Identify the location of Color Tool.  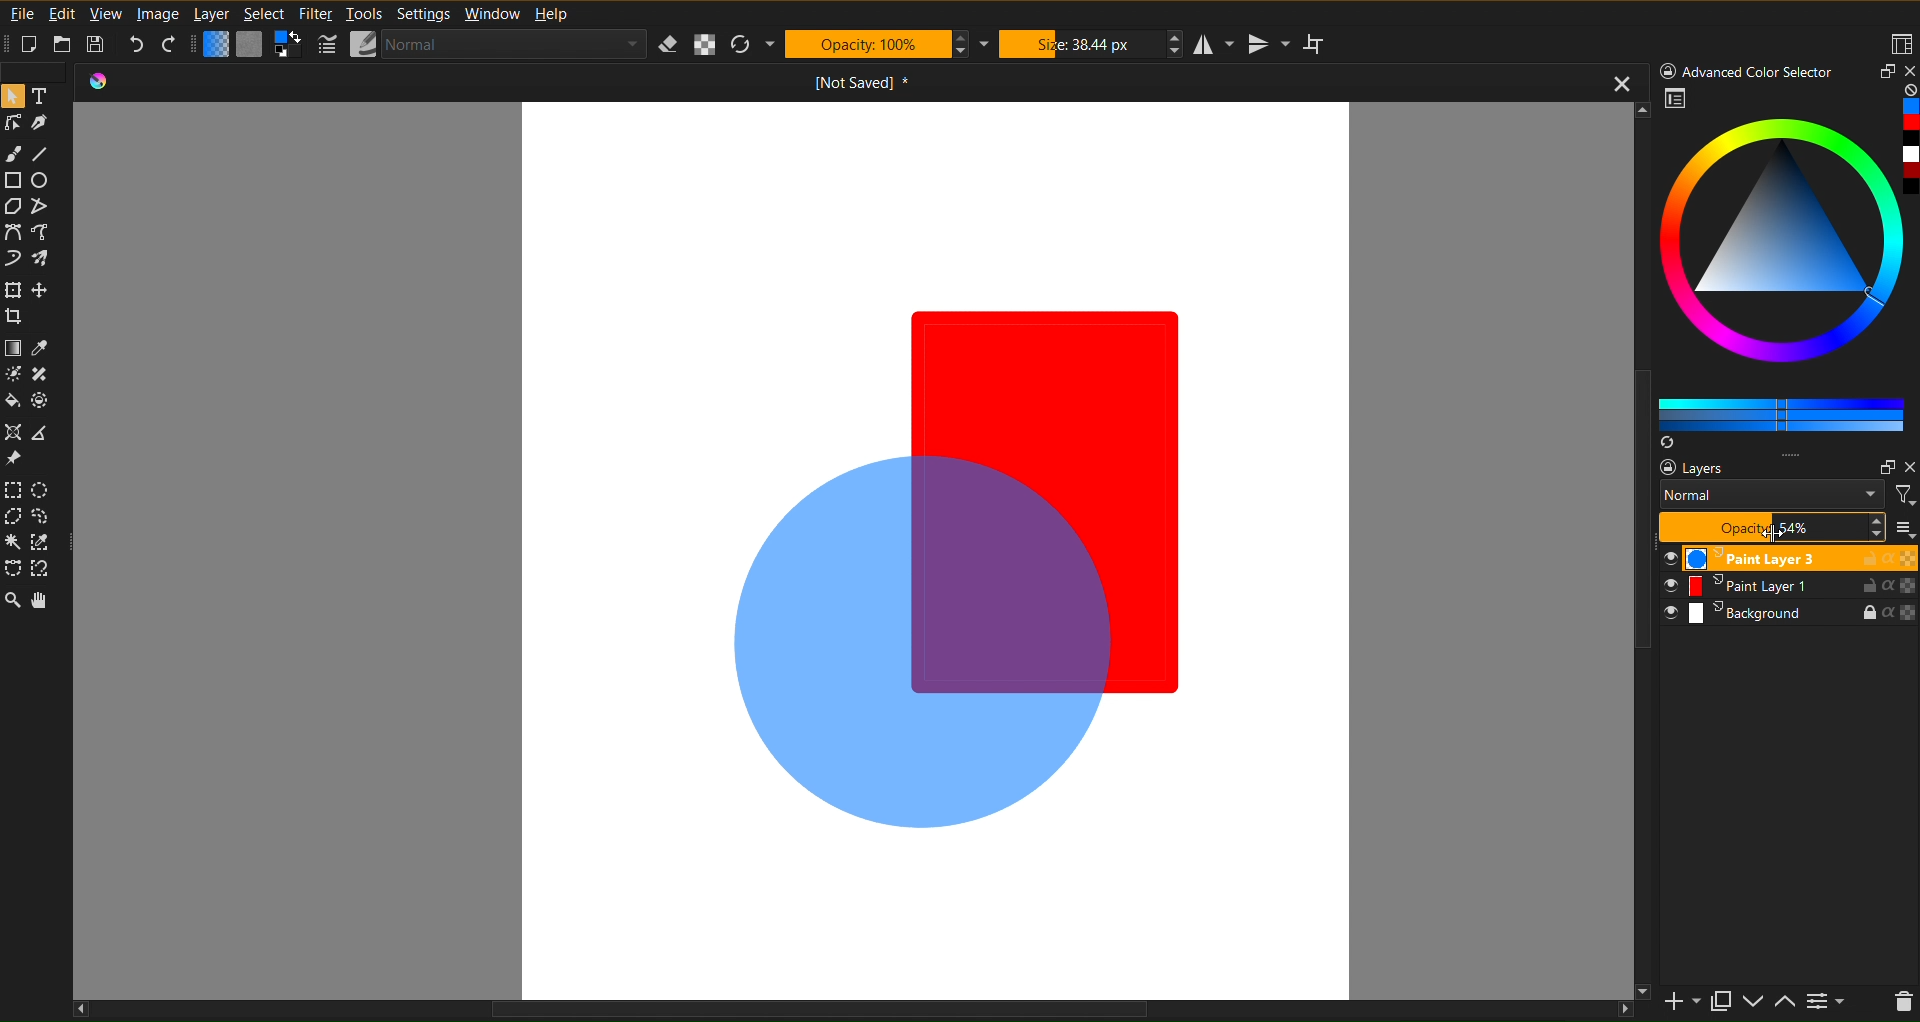
(14, 350).